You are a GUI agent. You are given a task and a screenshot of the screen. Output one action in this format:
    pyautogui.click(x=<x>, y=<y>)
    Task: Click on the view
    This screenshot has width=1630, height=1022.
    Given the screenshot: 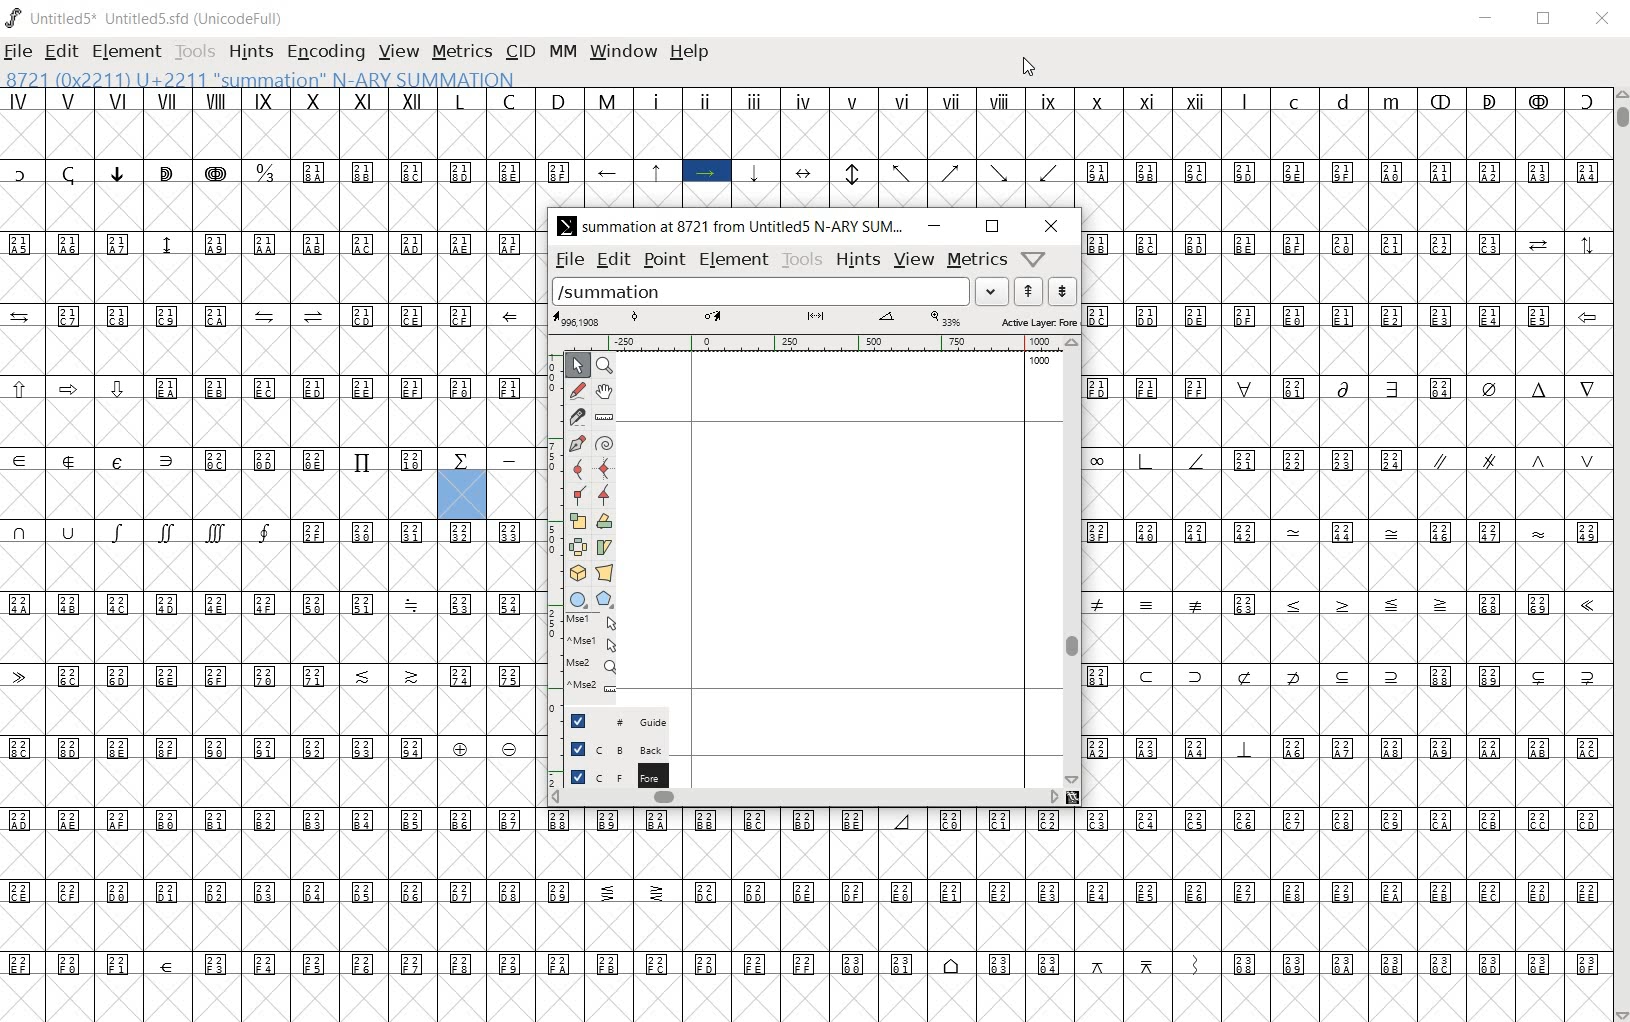 What is the action you would take?
    pyautogui.click(x=913, y=258)
    